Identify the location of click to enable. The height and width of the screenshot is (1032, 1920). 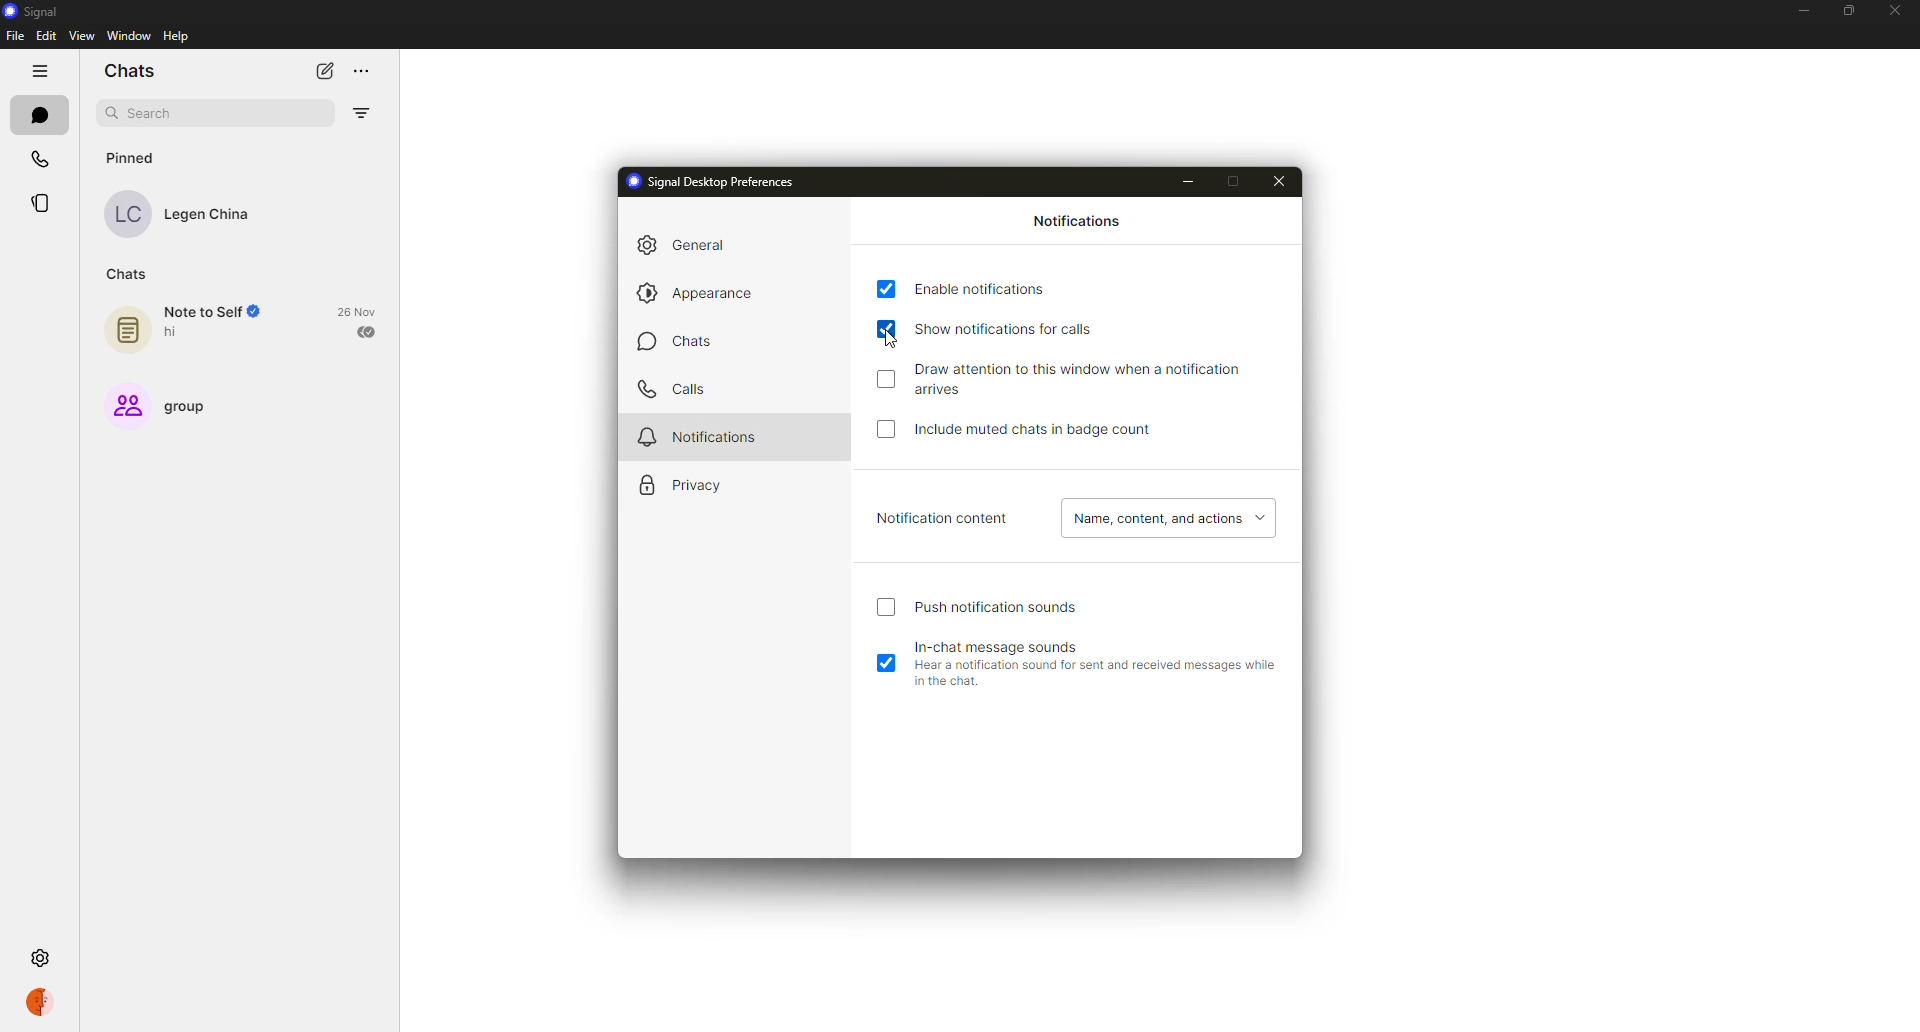
(892, 604).